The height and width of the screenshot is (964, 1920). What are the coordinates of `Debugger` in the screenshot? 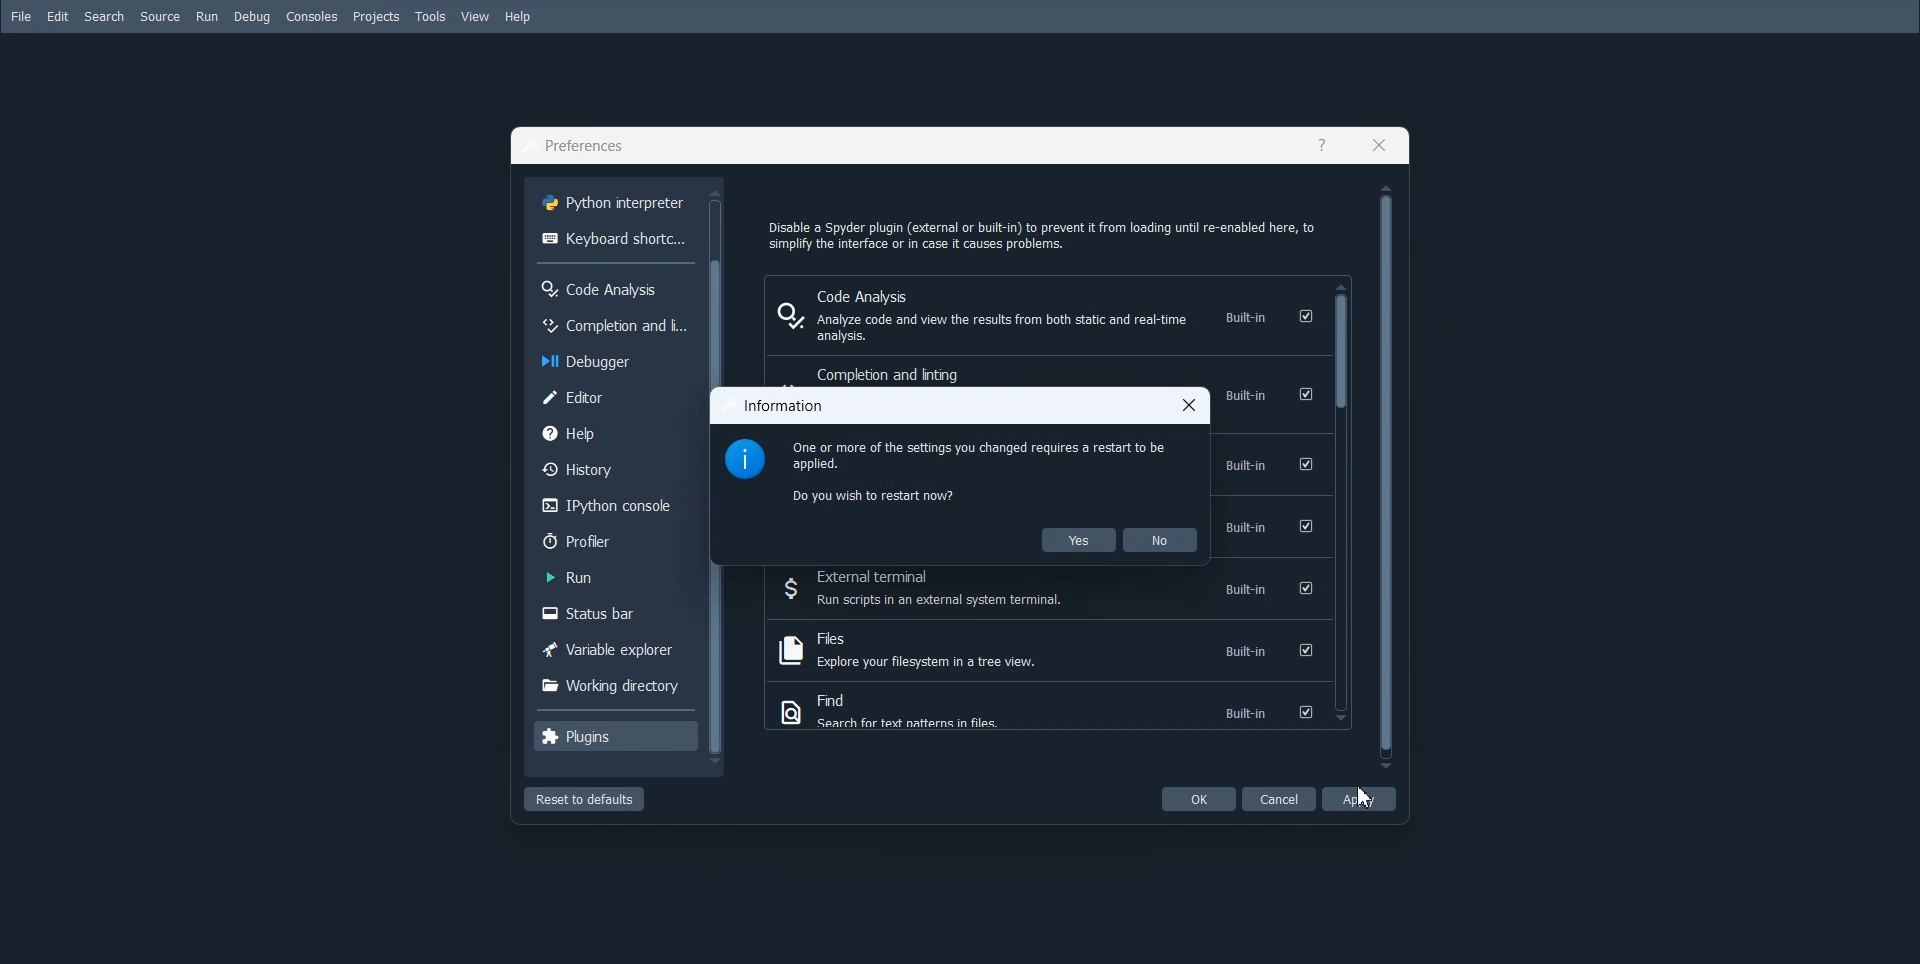 It's located at (612, 359).